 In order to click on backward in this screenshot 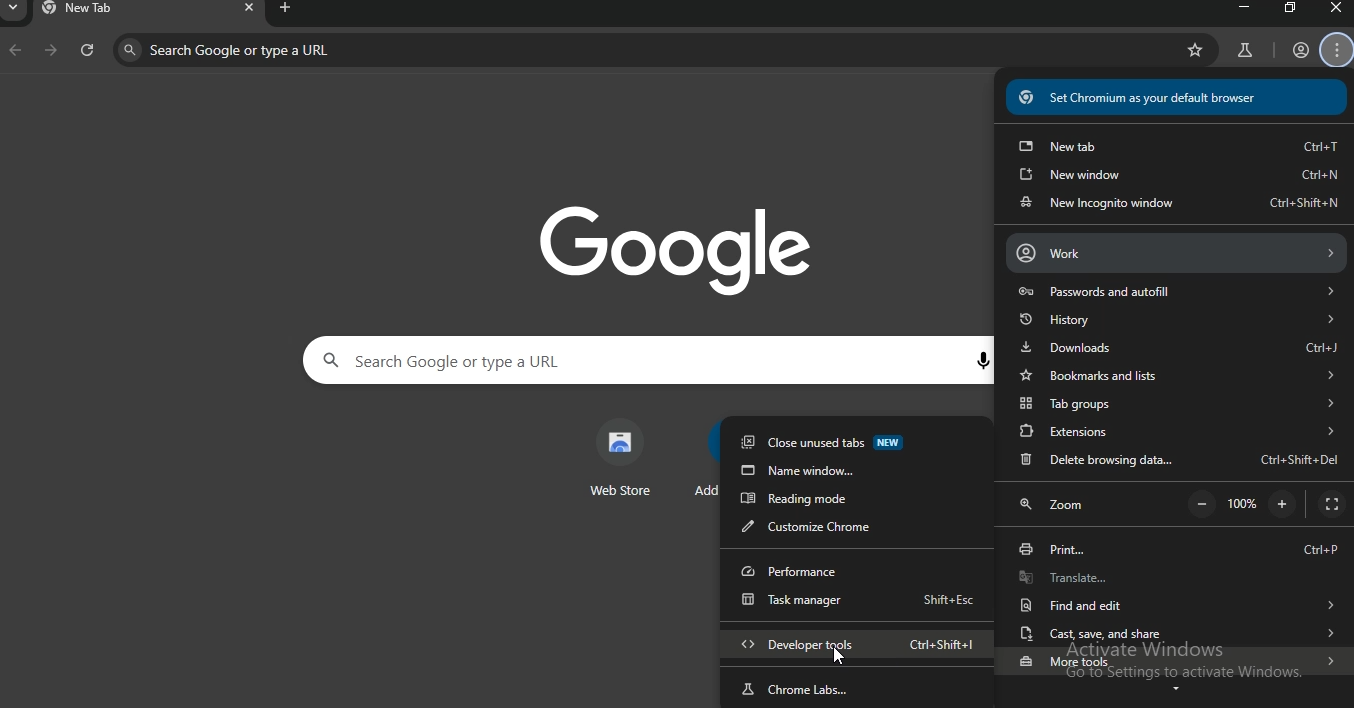, I will do `click(15, 50)`.